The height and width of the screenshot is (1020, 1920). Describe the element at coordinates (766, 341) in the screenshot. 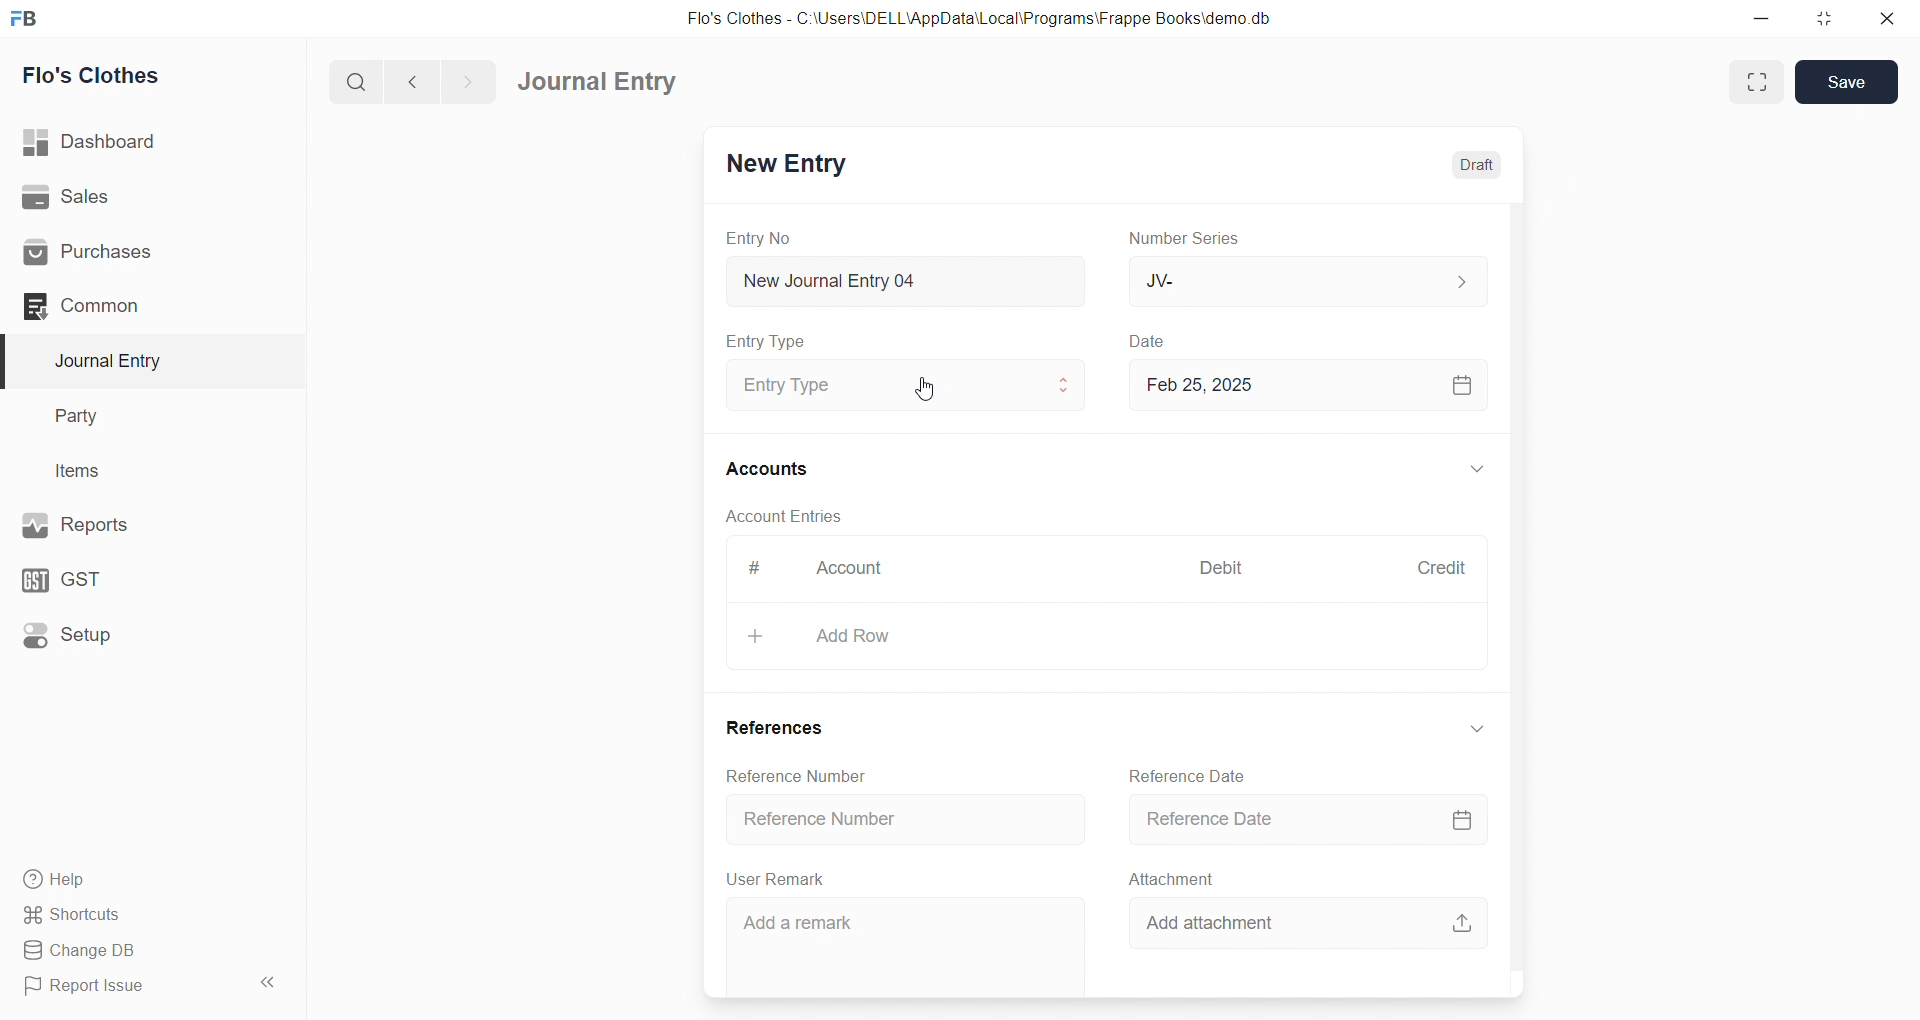

I see `Entry Type` at that location.